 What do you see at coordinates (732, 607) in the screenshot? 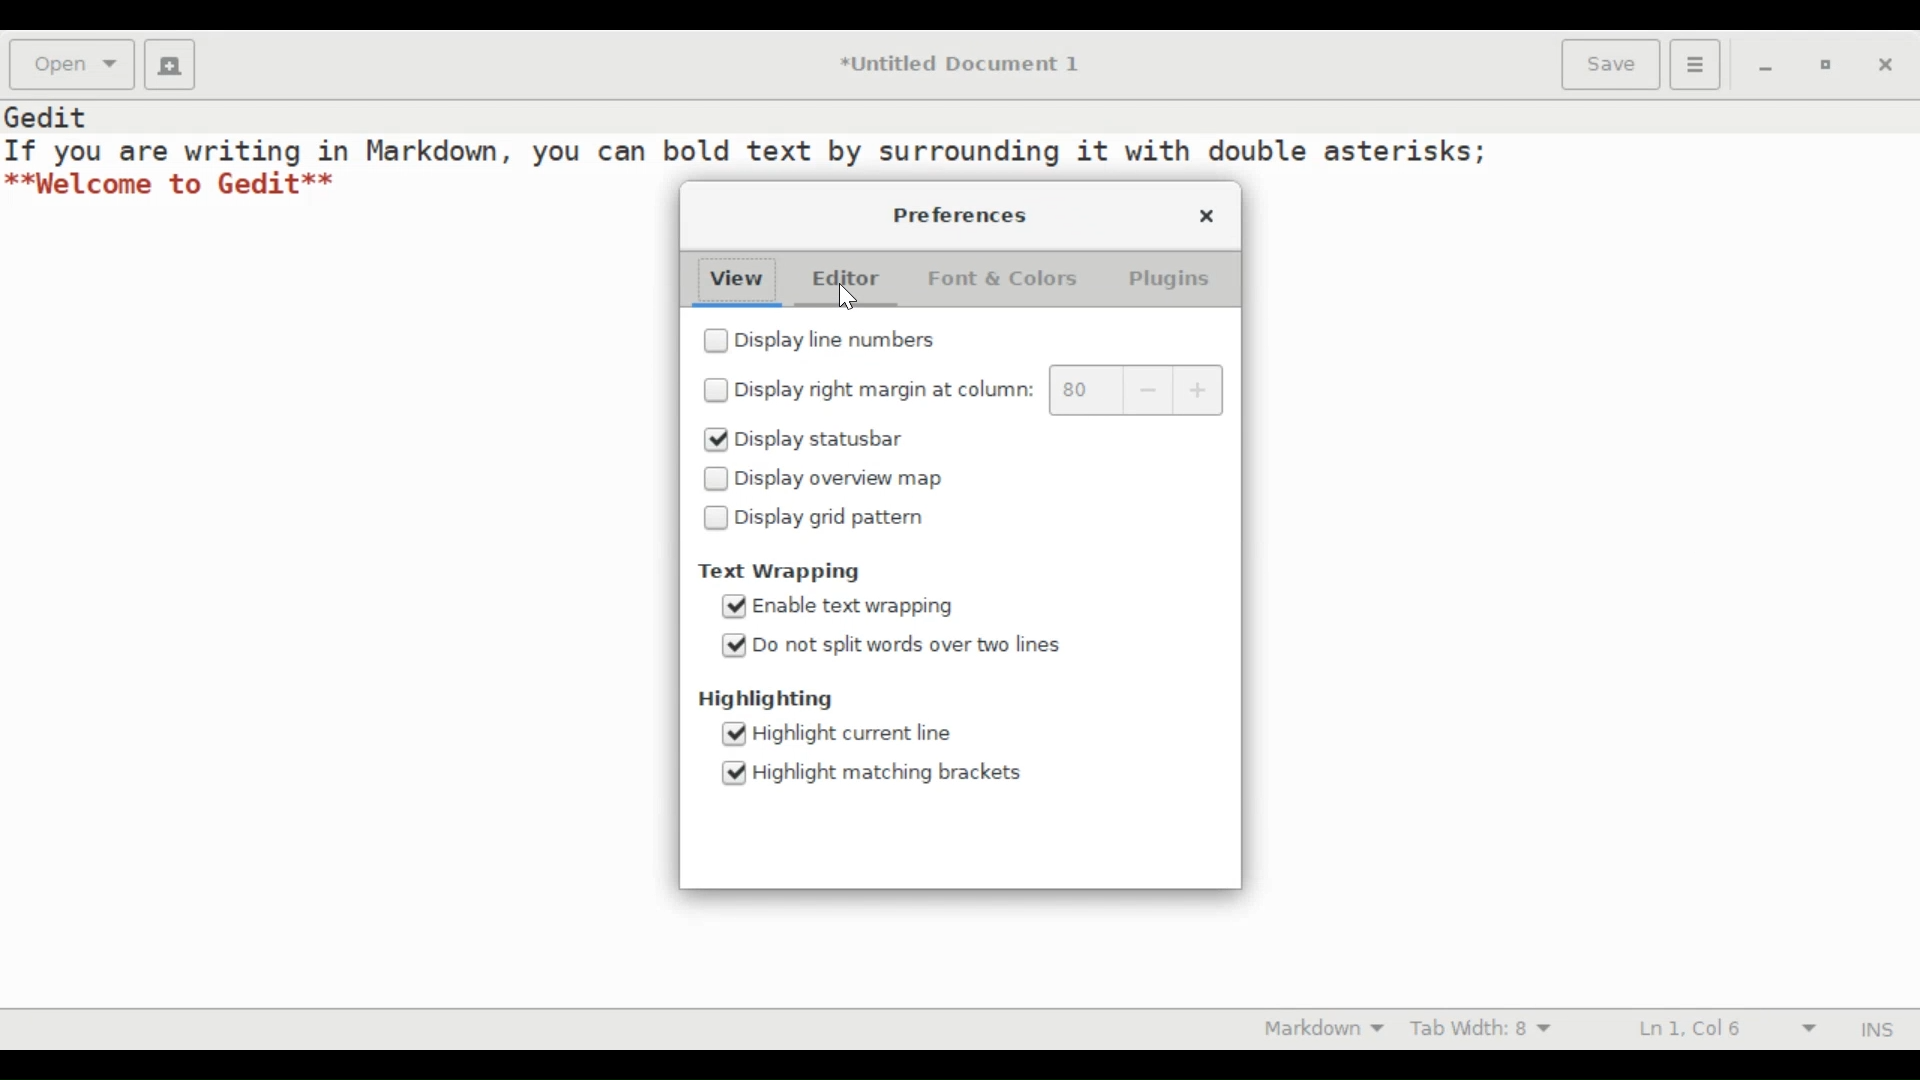
I see `Checked Checkbox` at bounding box center [732, 607].